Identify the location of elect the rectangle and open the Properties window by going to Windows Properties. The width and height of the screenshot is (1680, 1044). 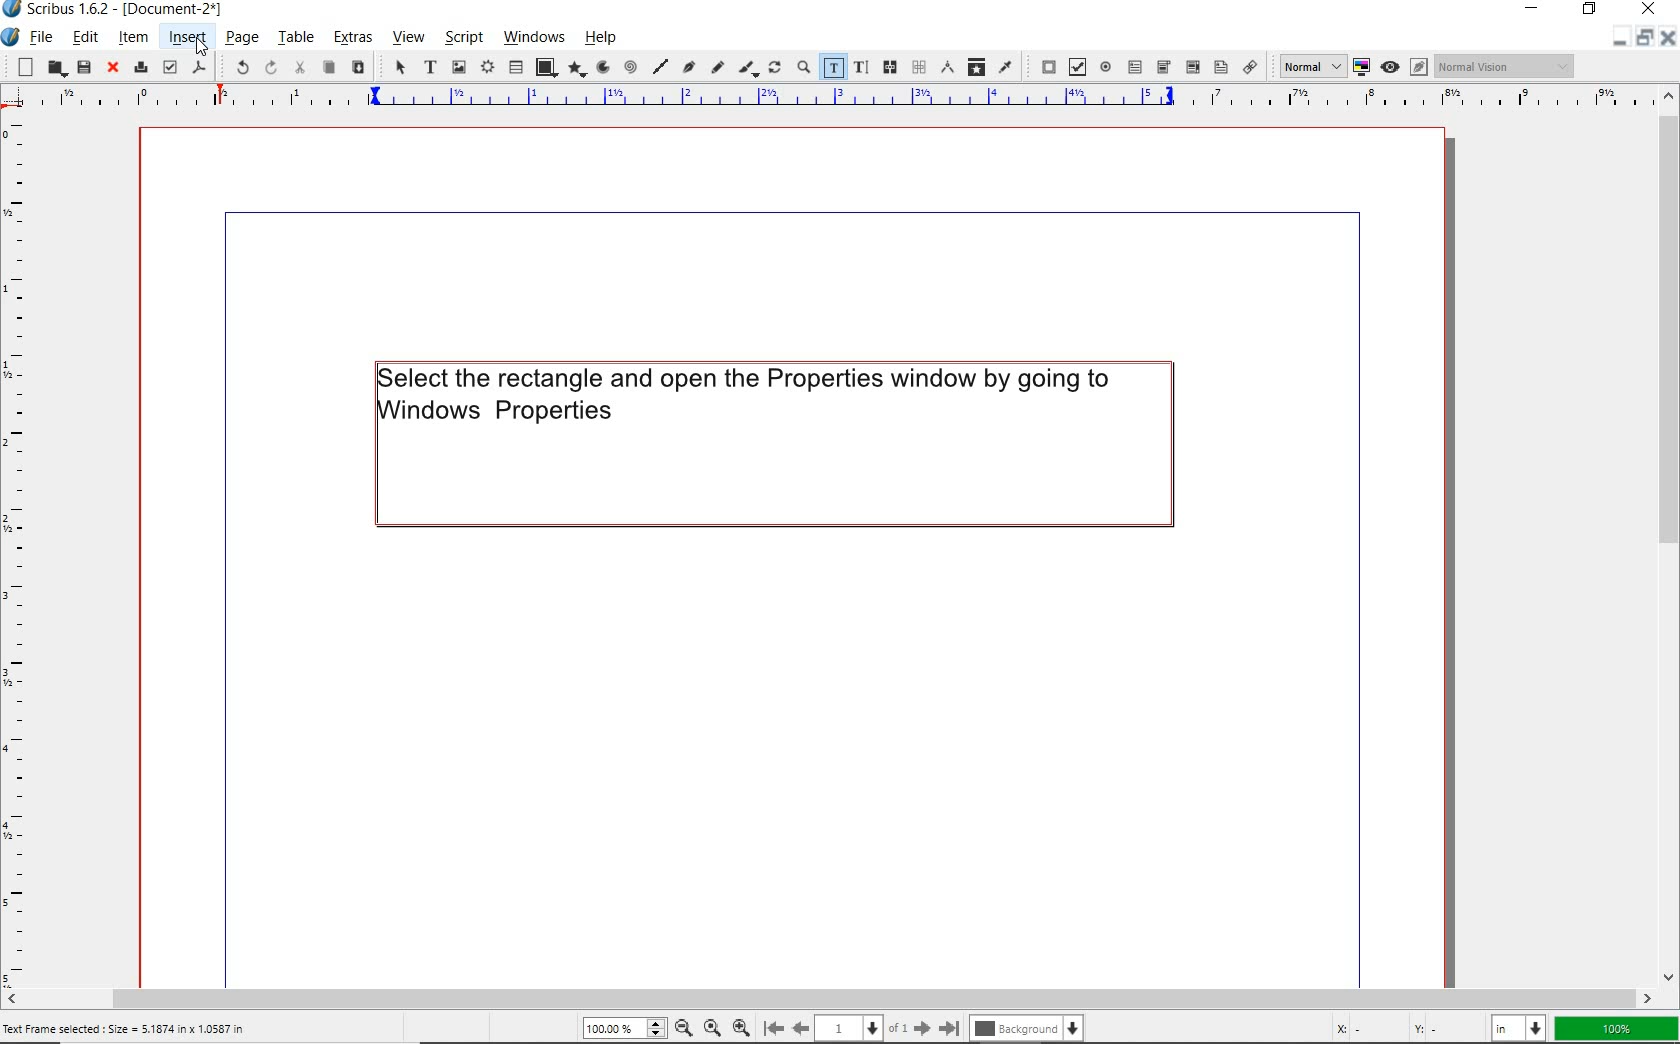
(770, 445).